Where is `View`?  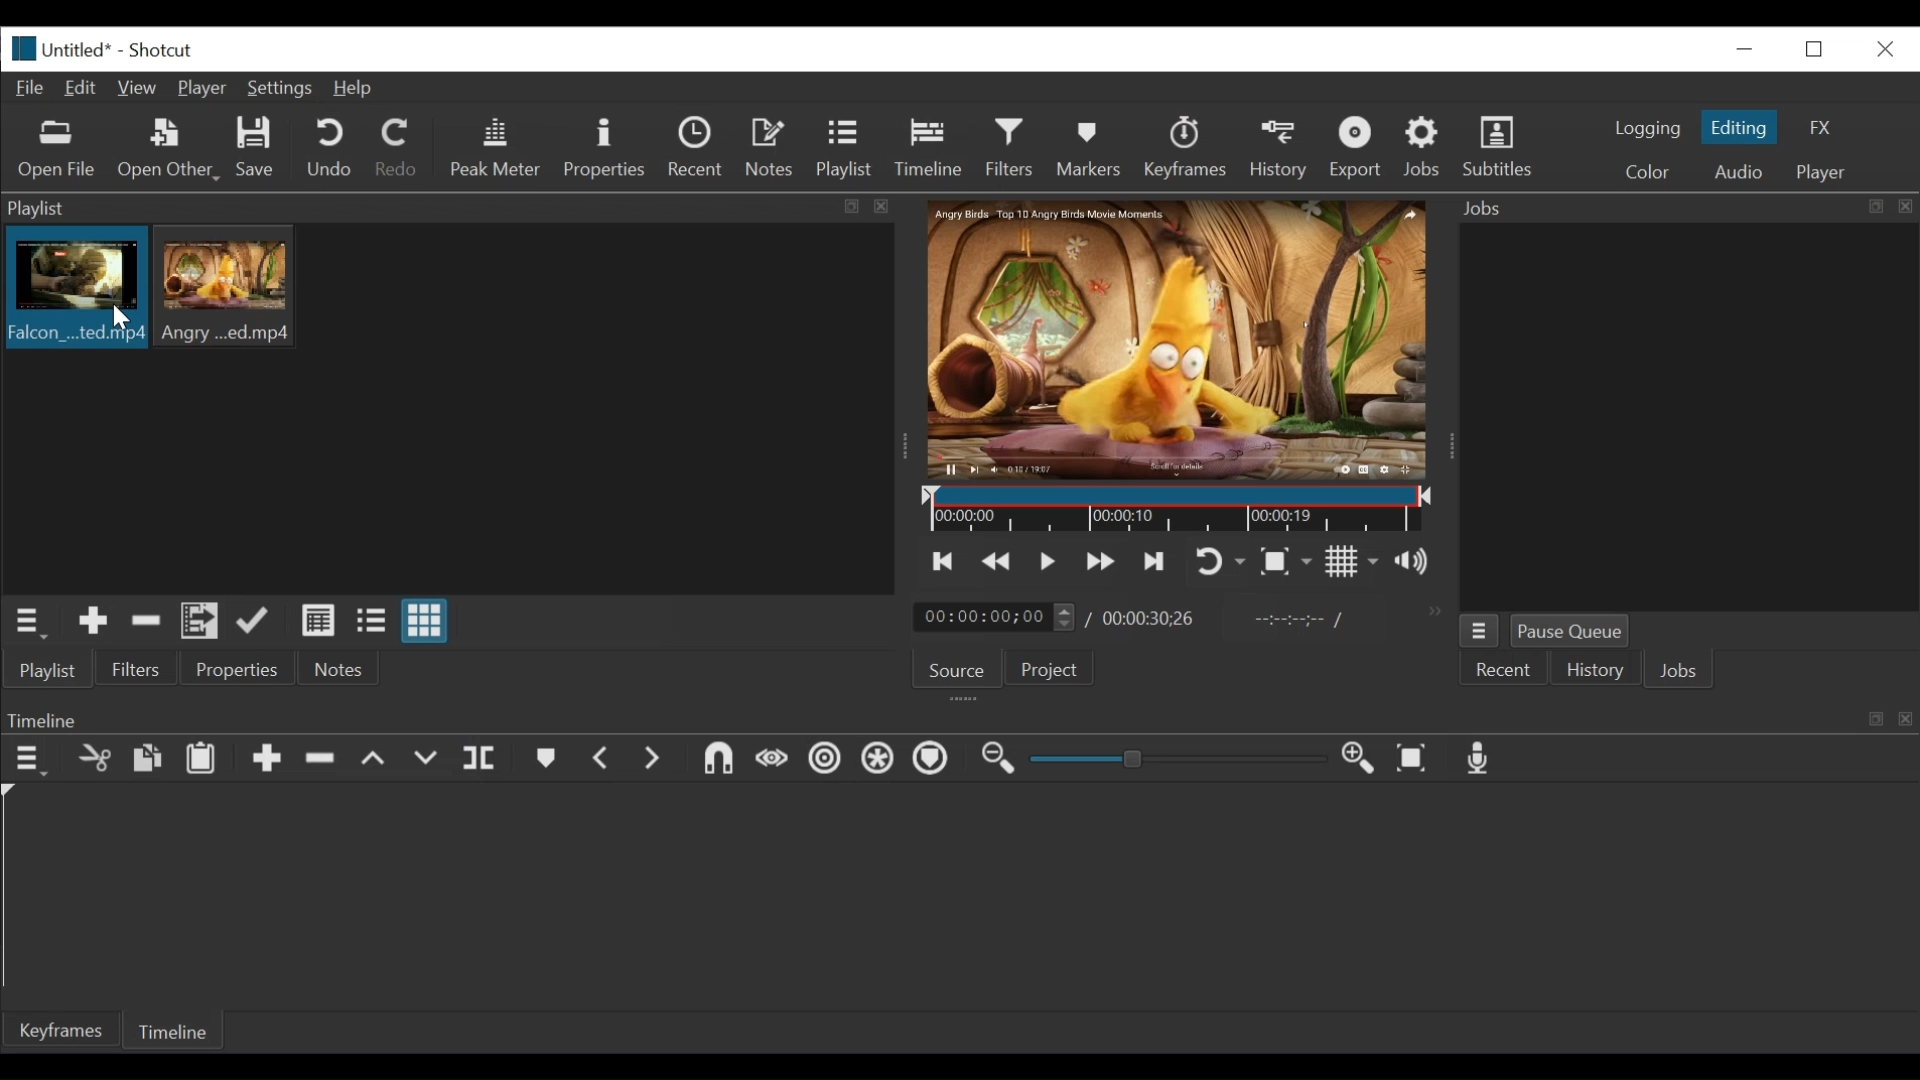
View is located at coordinates (139, 88).